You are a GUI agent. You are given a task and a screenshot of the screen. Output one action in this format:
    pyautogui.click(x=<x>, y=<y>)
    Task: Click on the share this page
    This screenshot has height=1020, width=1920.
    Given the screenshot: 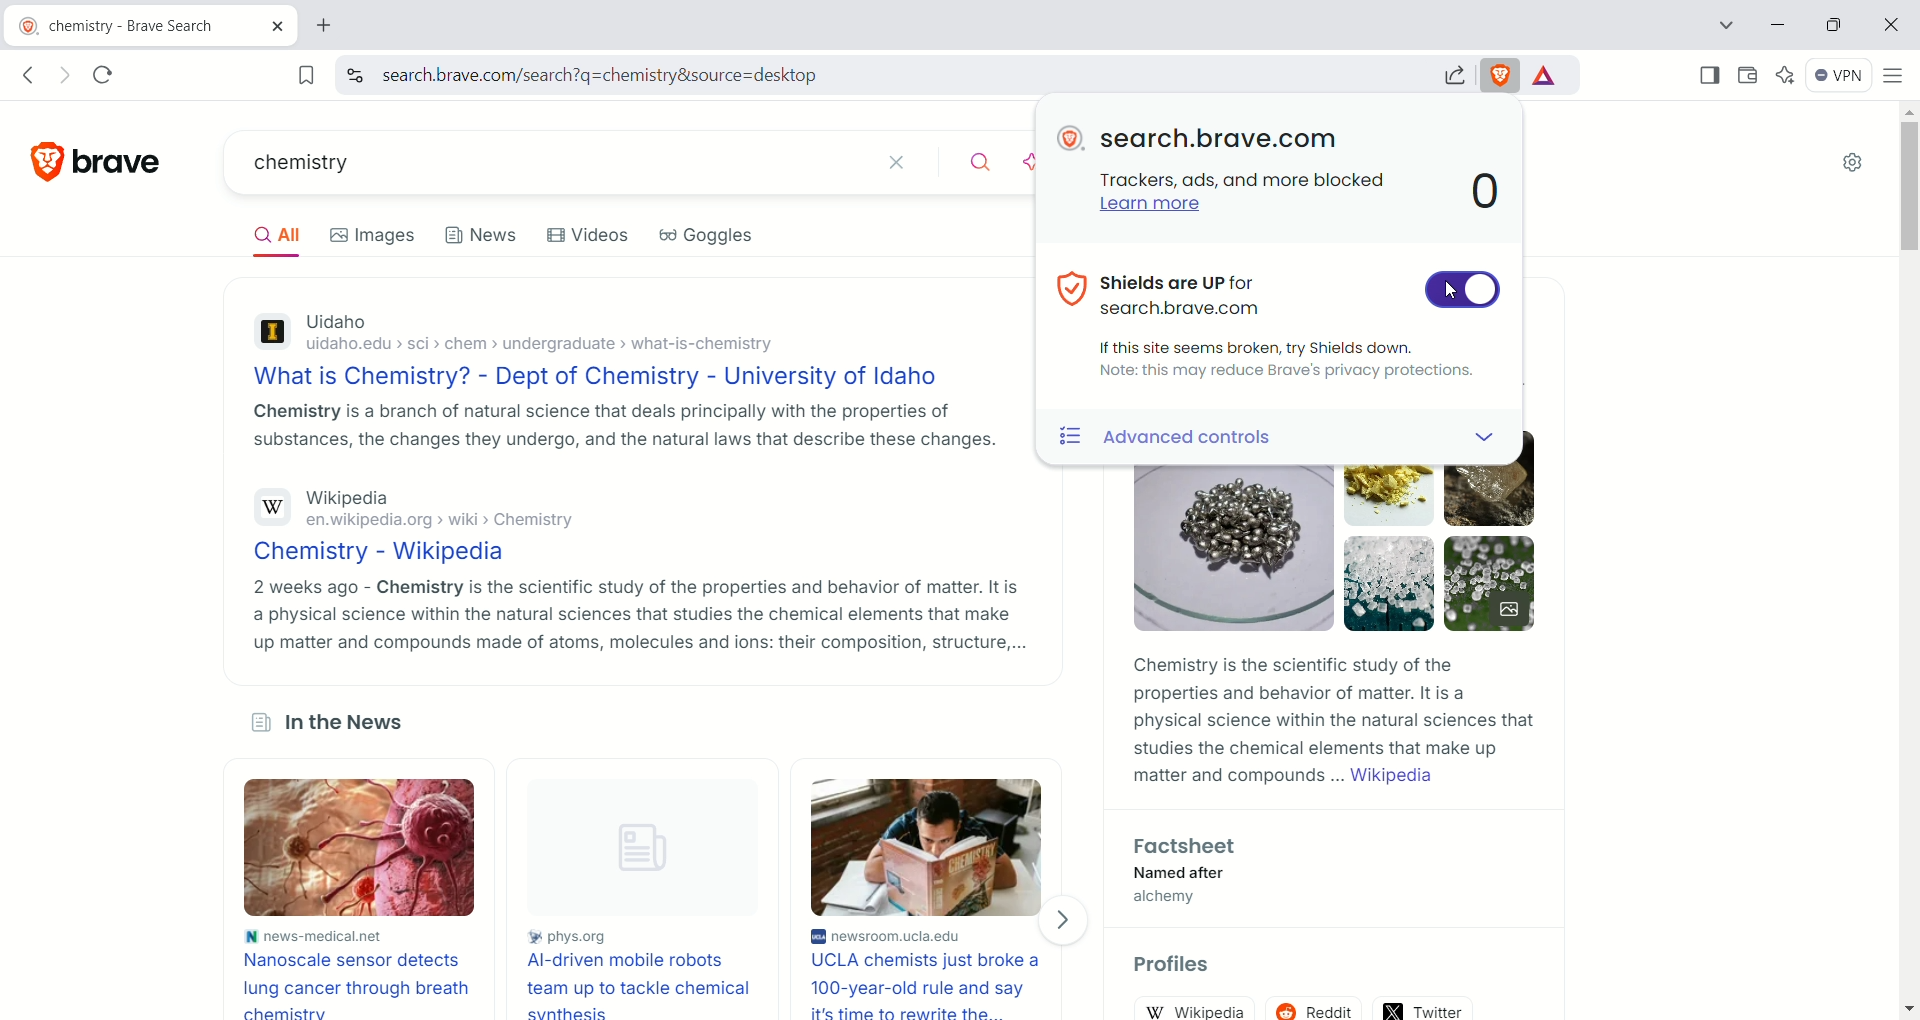 What is the action you would take?
    pyautogui.click(x=1450, y=73)
    